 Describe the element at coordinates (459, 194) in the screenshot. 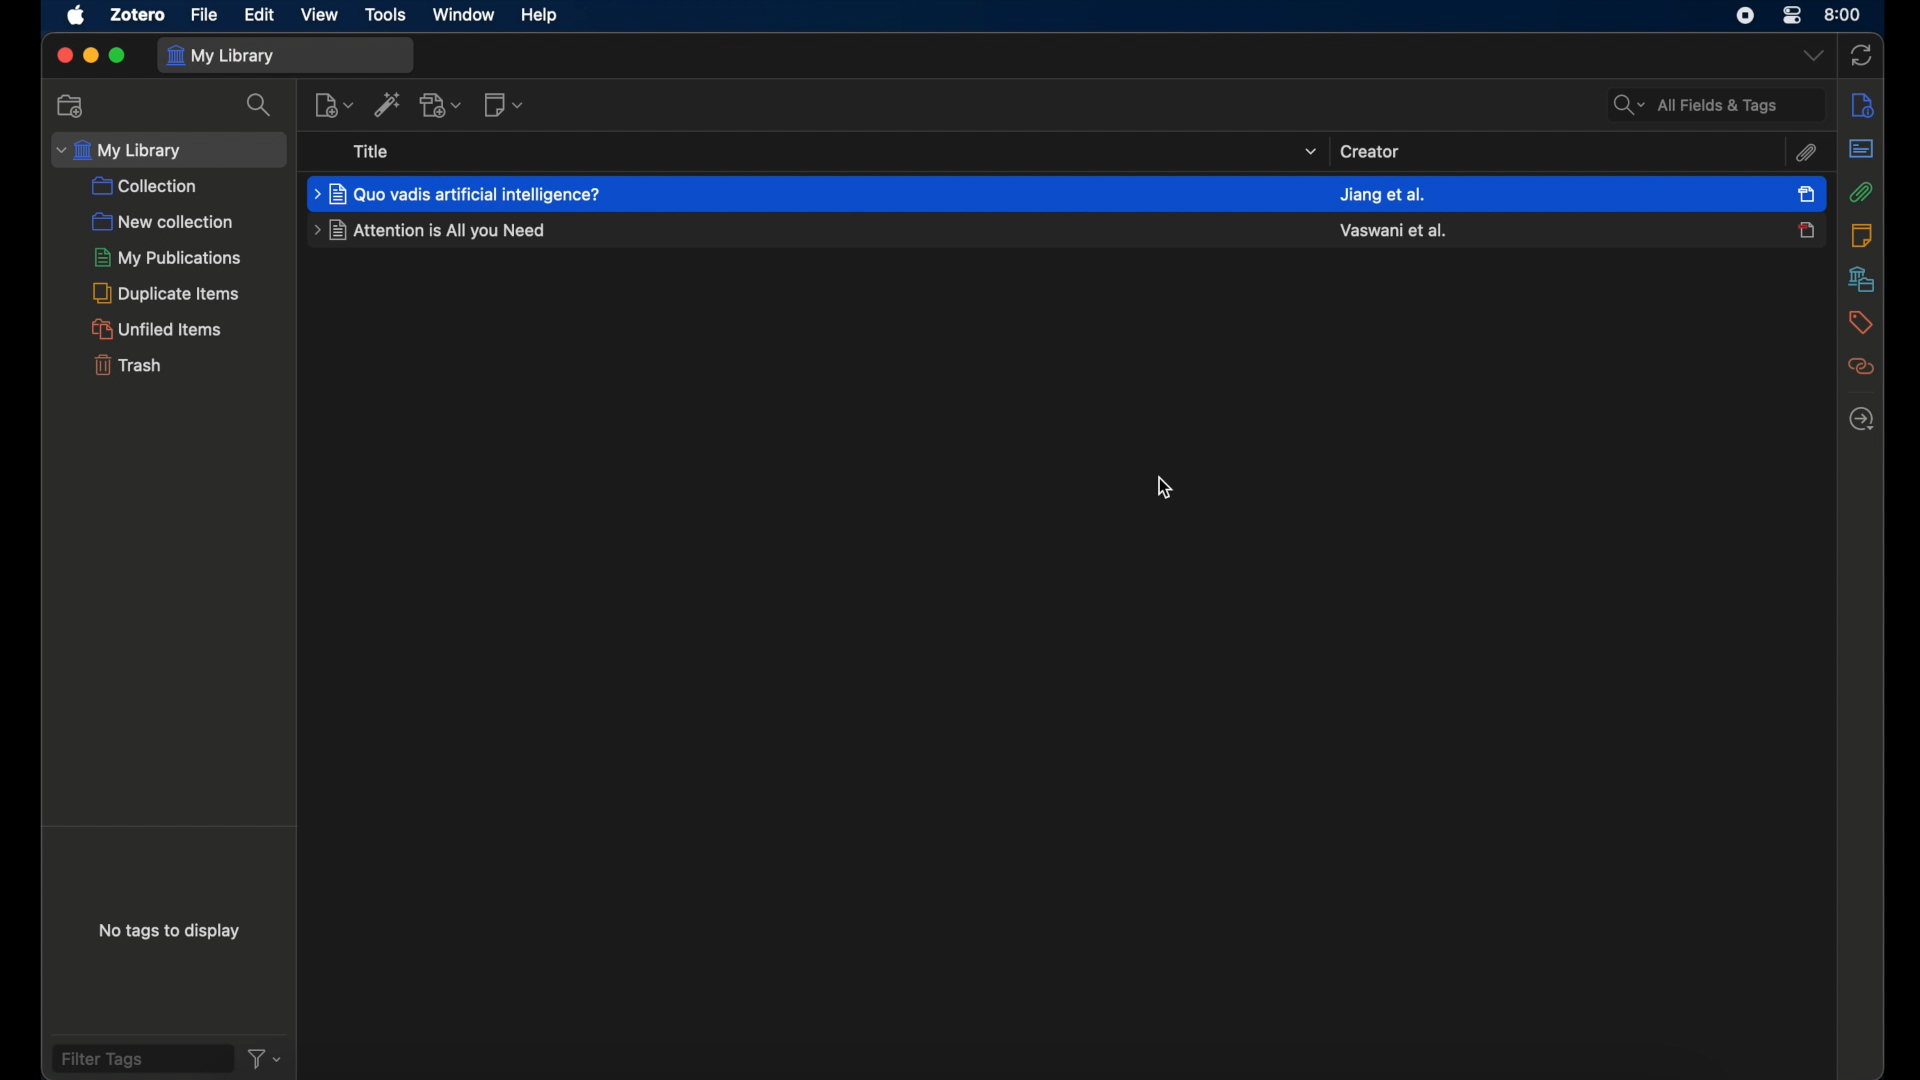

I see `item name highlighted` at that location.